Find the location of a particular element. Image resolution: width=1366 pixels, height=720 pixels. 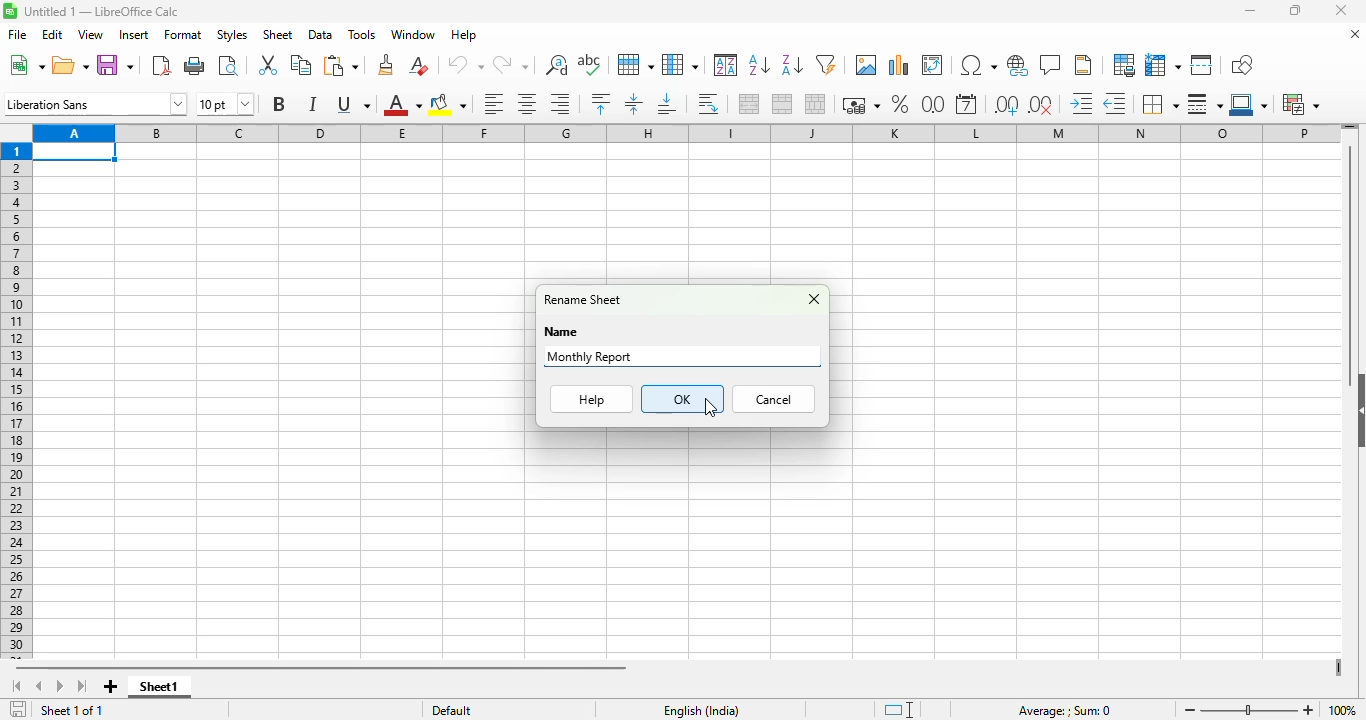

formula is located at coordinates (1064, 711).